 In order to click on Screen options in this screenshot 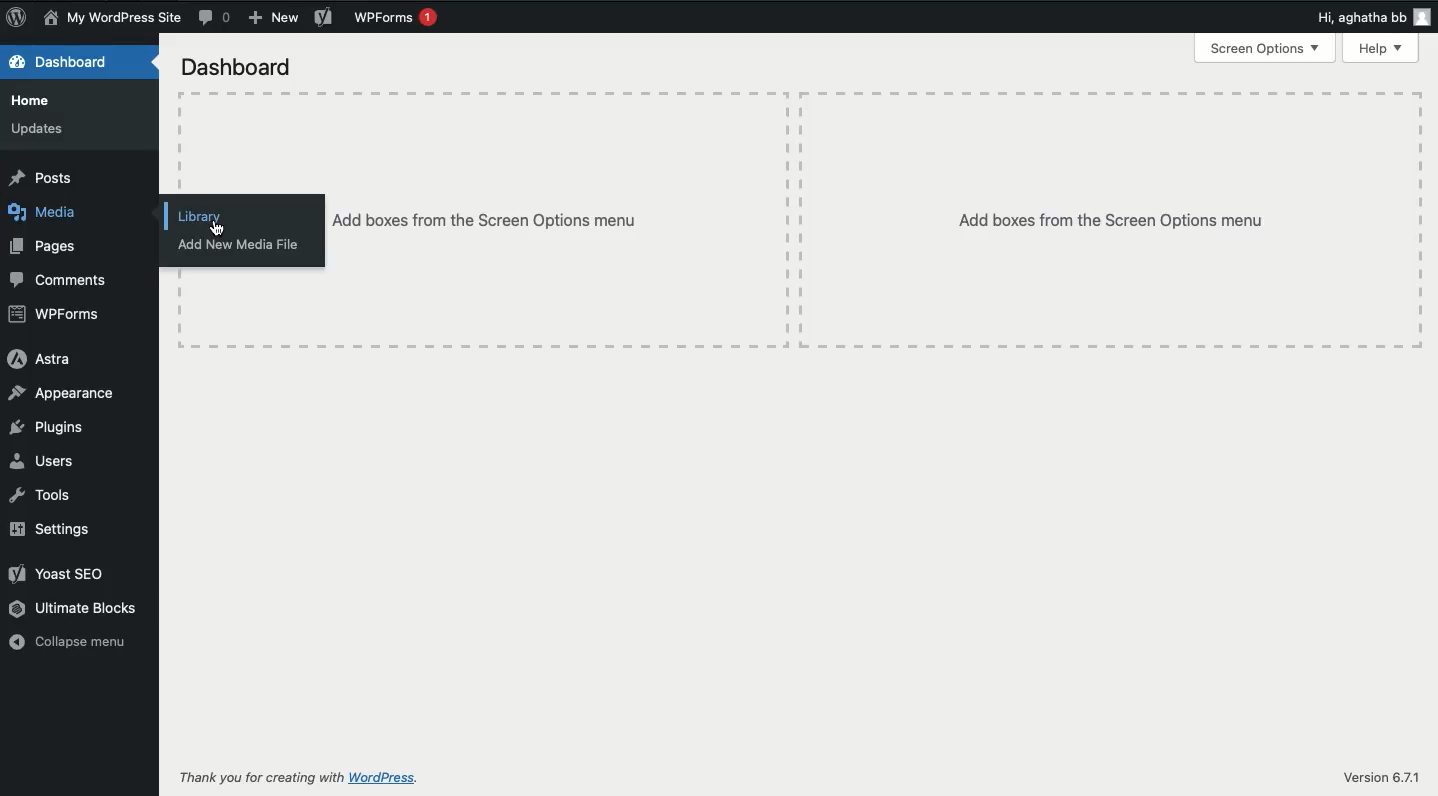, I will do `click(1265, 49)`.